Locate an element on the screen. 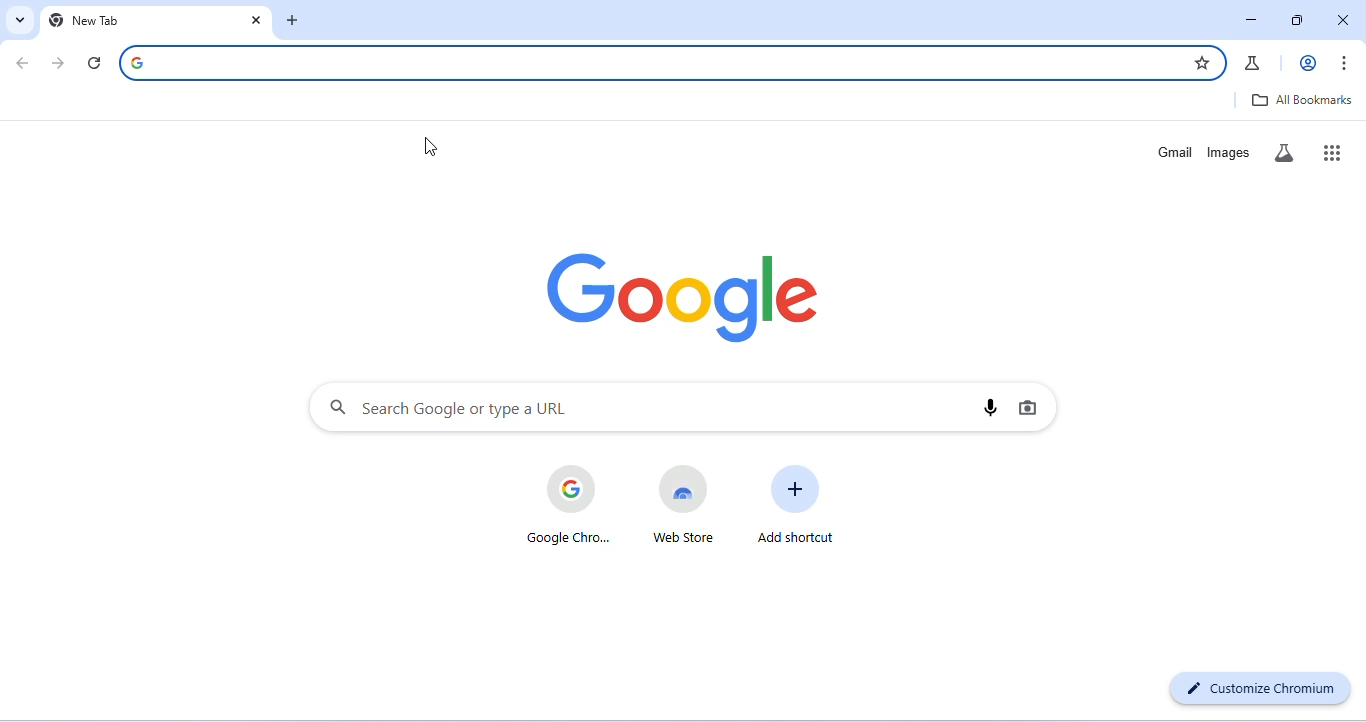  refresh is located at coordinates (94, 64).